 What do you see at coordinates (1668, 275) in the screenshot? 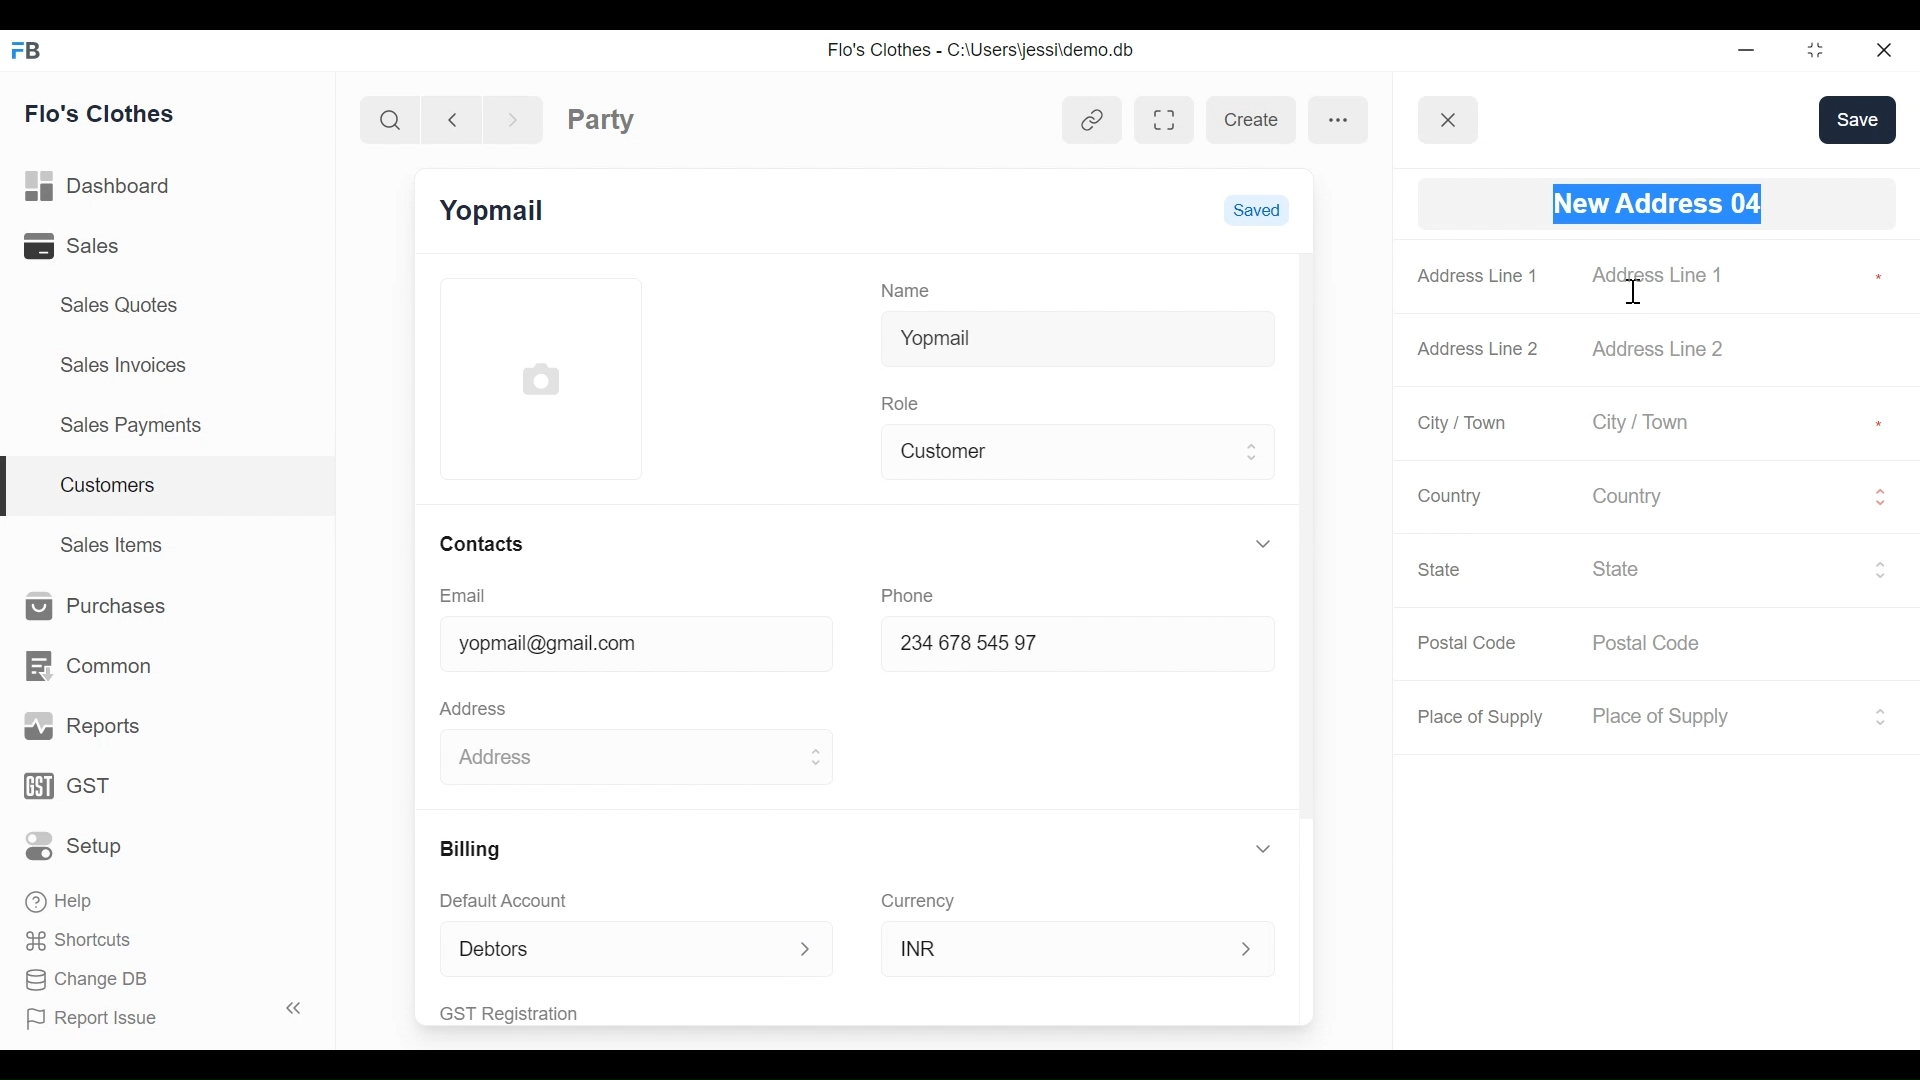
I see `Addsess Line 1` at bounding box center [1668, 275].